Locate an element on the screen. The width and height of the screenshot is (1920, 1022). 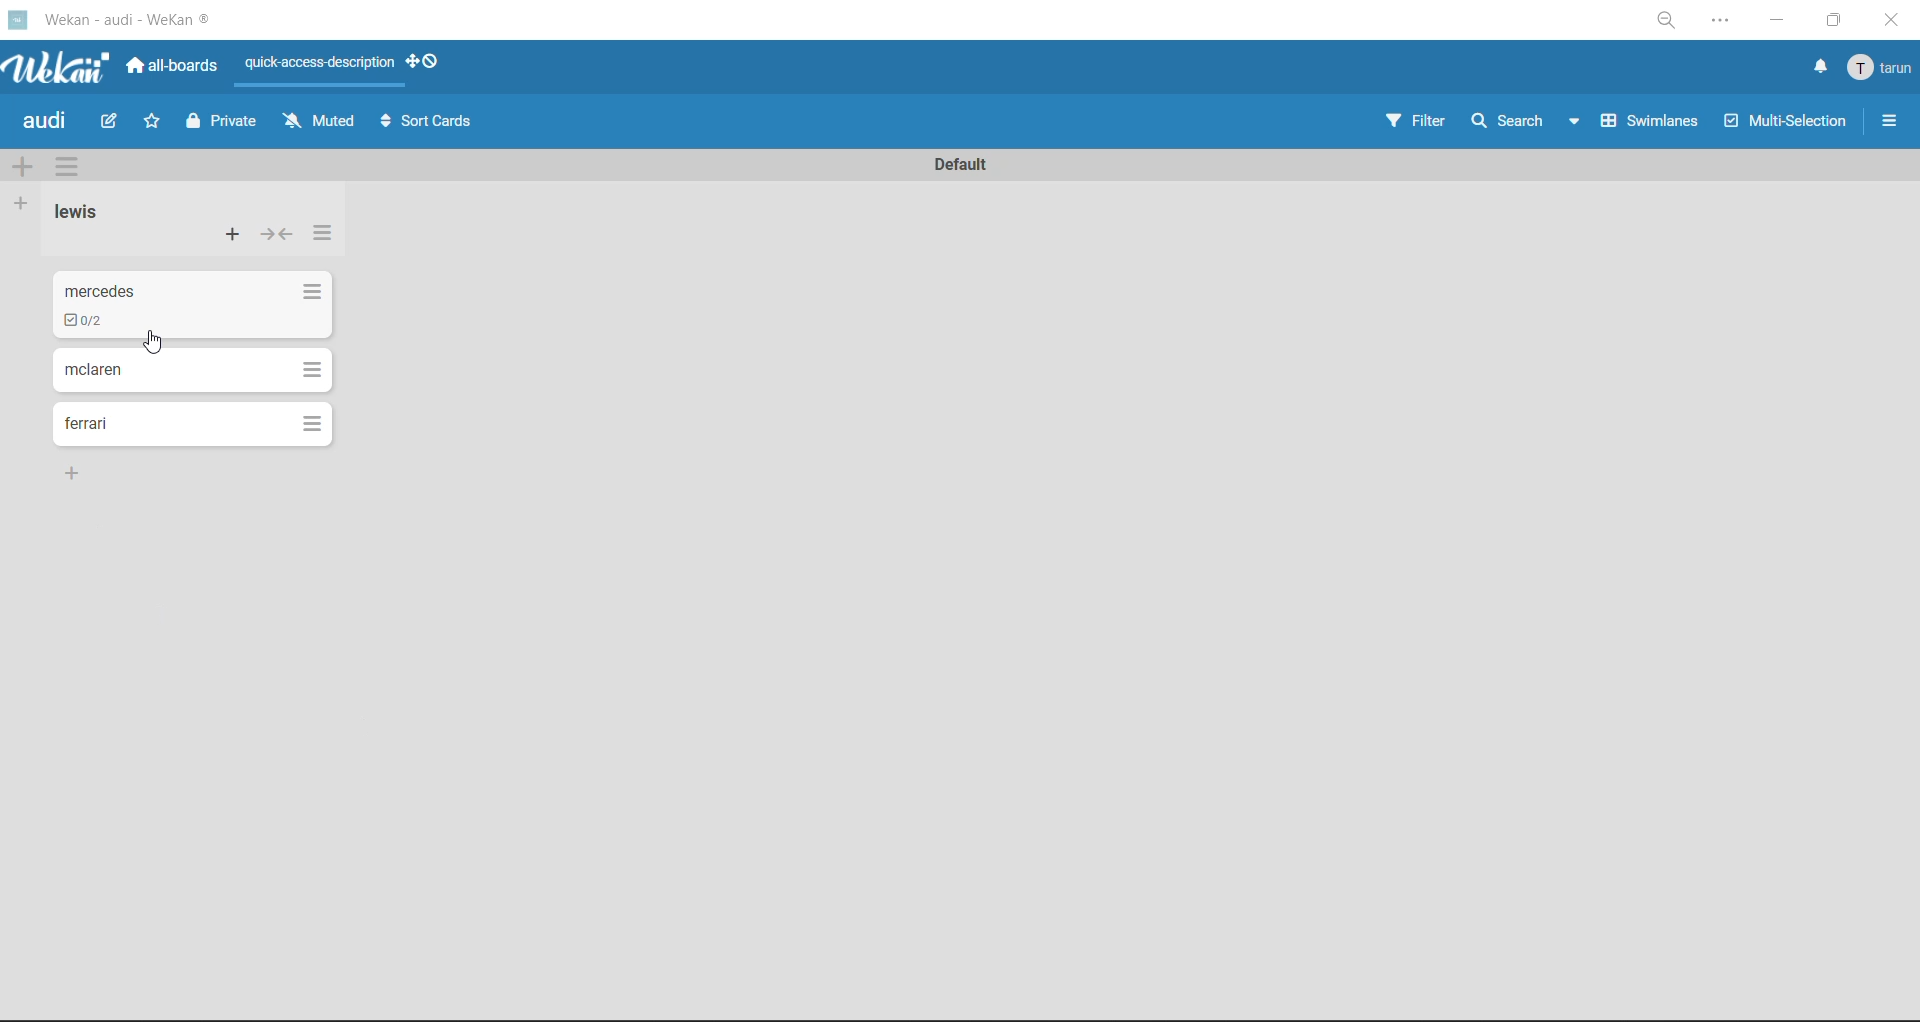
mclaren is located at coordinates (97, 372).